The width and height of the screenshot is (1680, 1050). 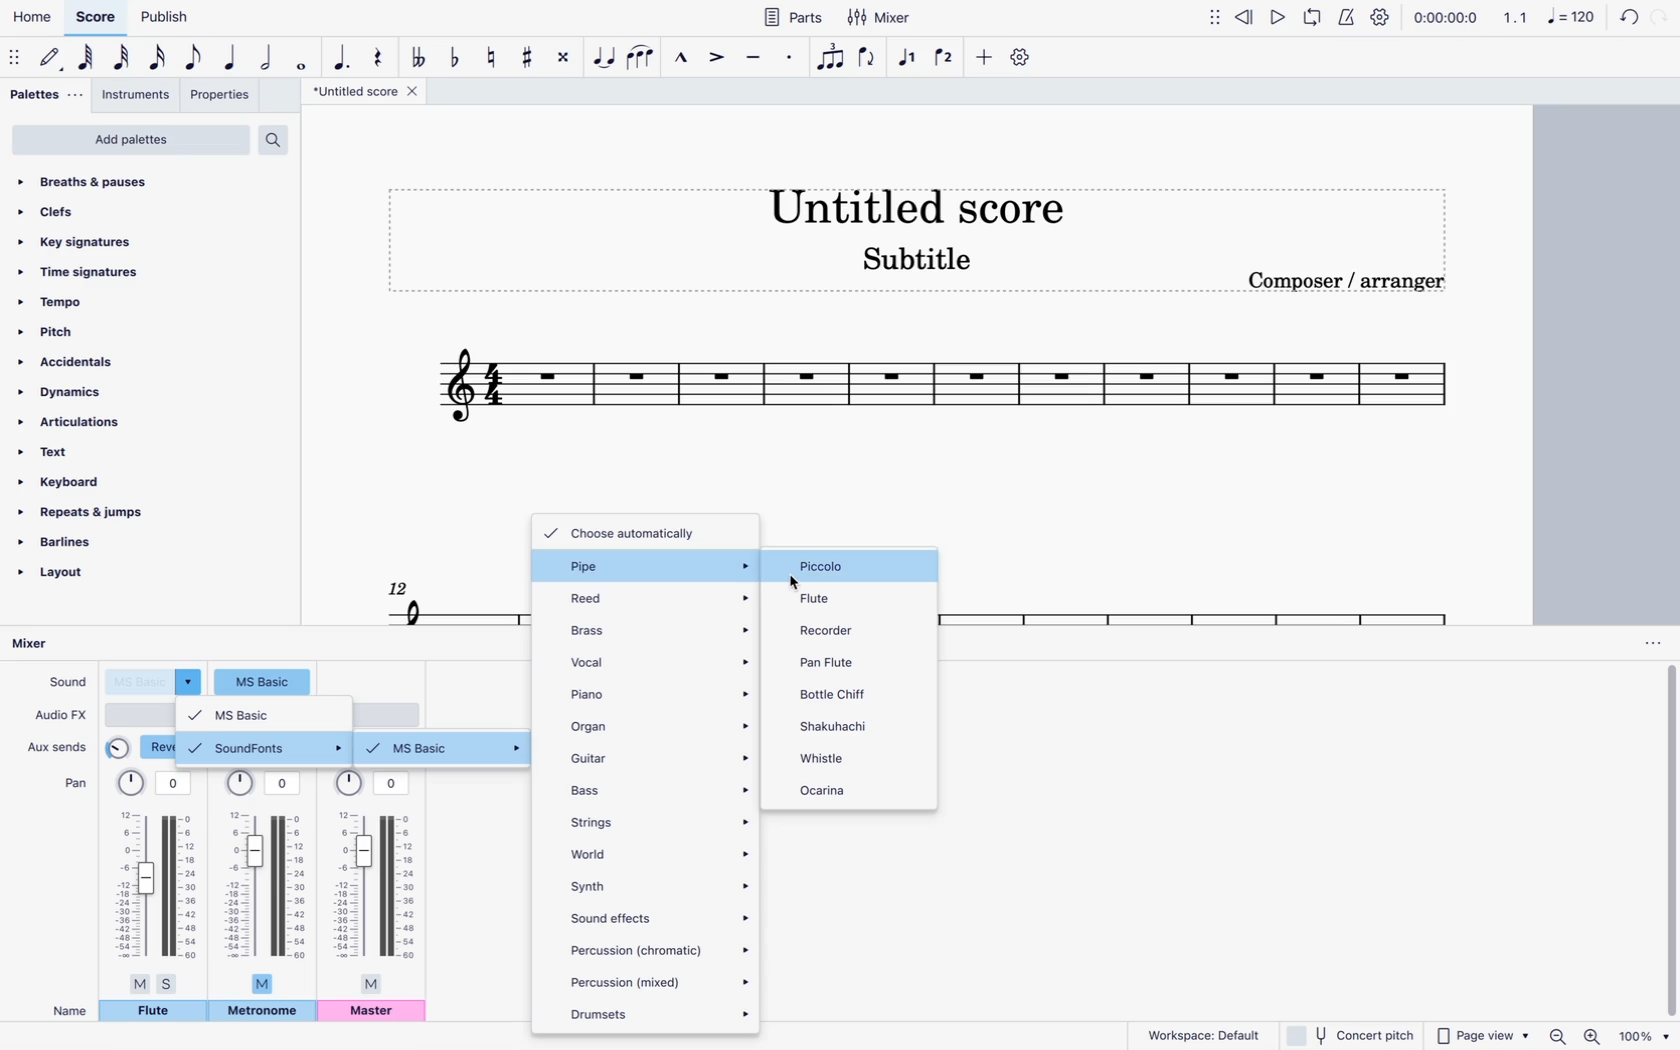 I want to click on 32nd note, so click(x=124, y=58).